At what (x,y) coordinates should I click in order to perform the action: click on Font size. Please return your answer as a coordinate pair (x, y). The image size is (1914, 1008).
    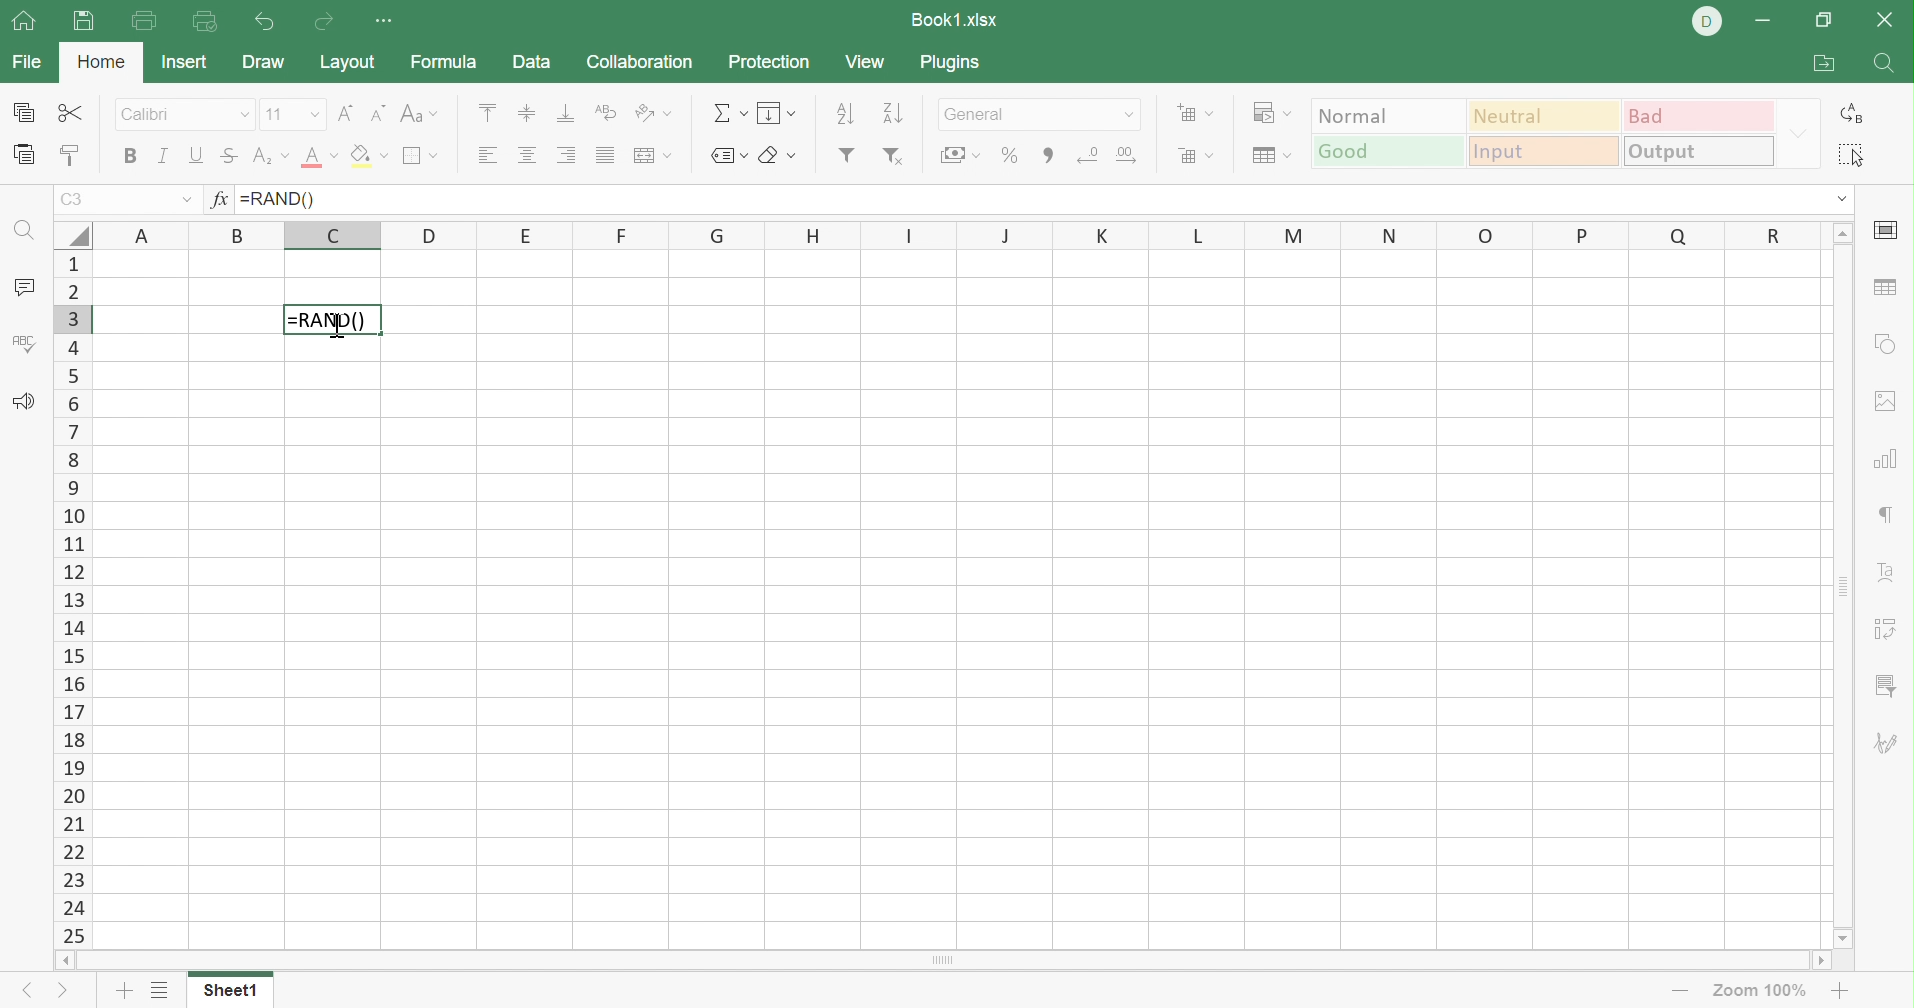
    Looking at the image, I should click on (294, 115).